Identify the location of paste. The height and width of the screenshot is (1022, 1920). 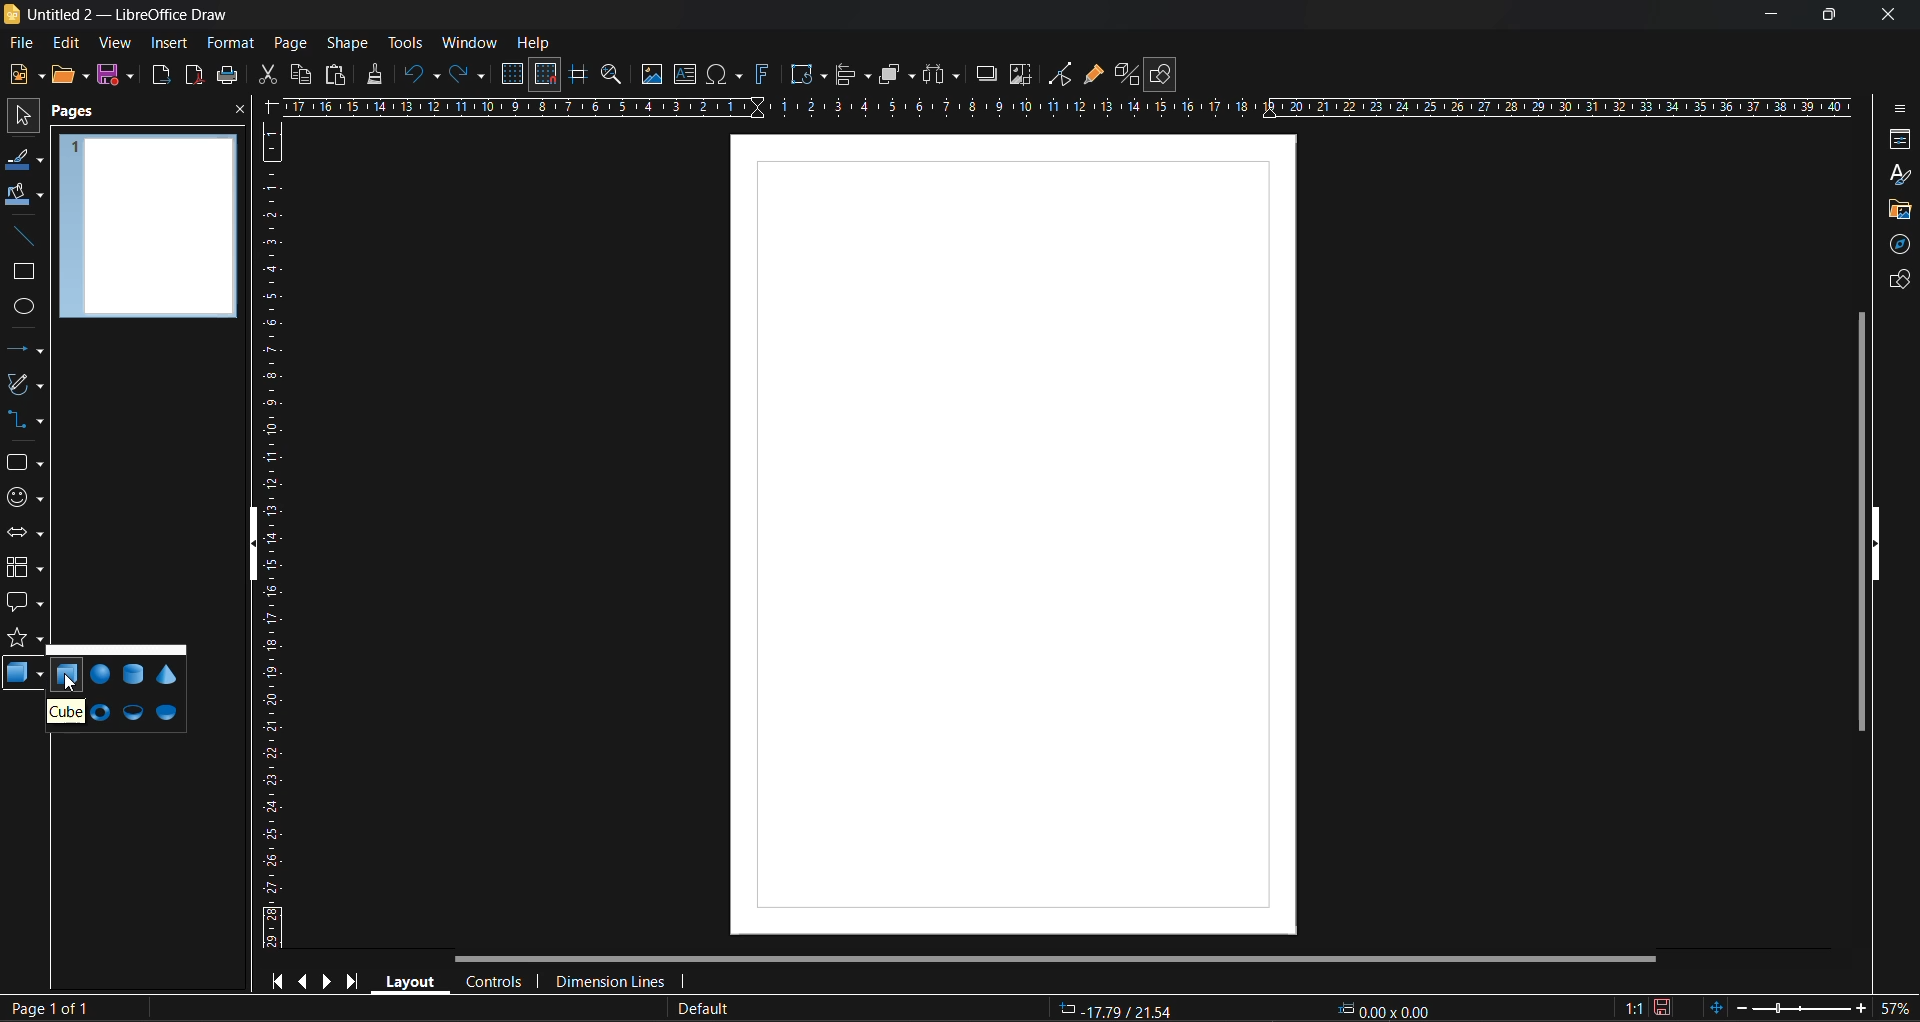
(333, 78).